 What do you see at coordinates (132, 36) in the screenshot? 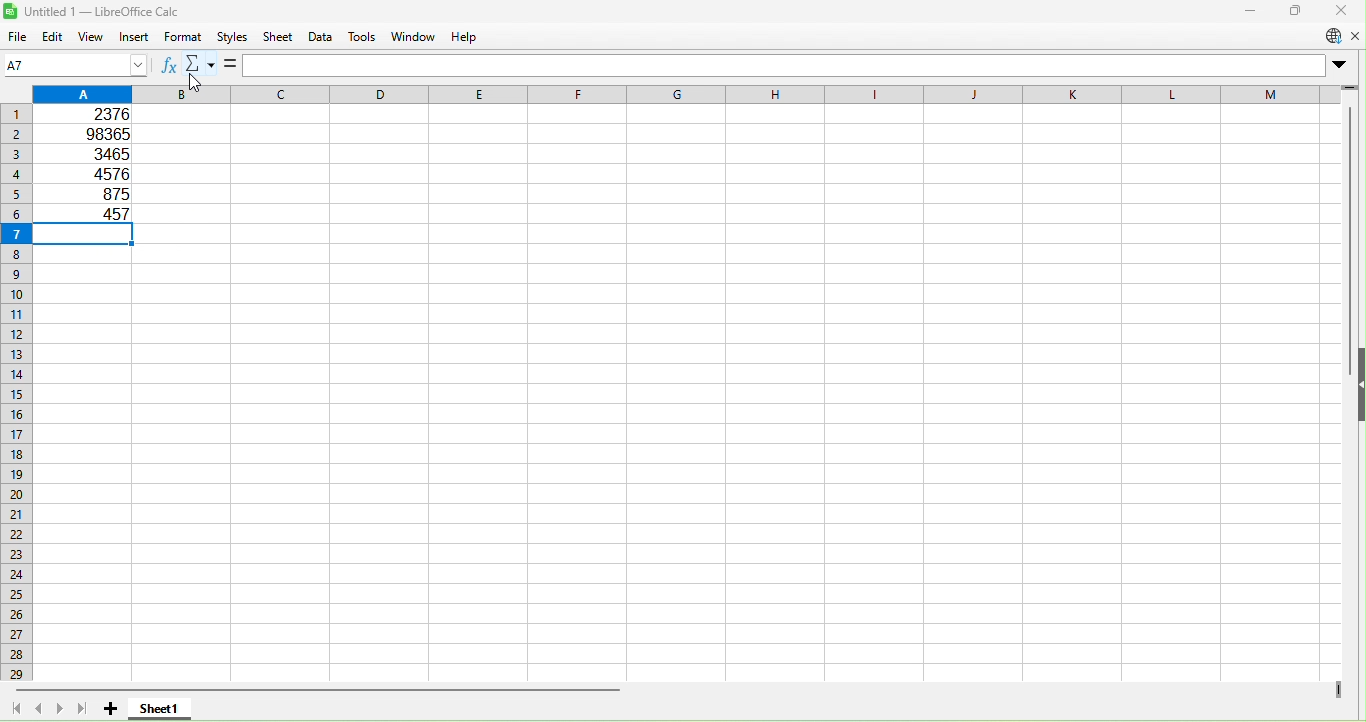
I see `Insert` at bounding box center [132, 36].